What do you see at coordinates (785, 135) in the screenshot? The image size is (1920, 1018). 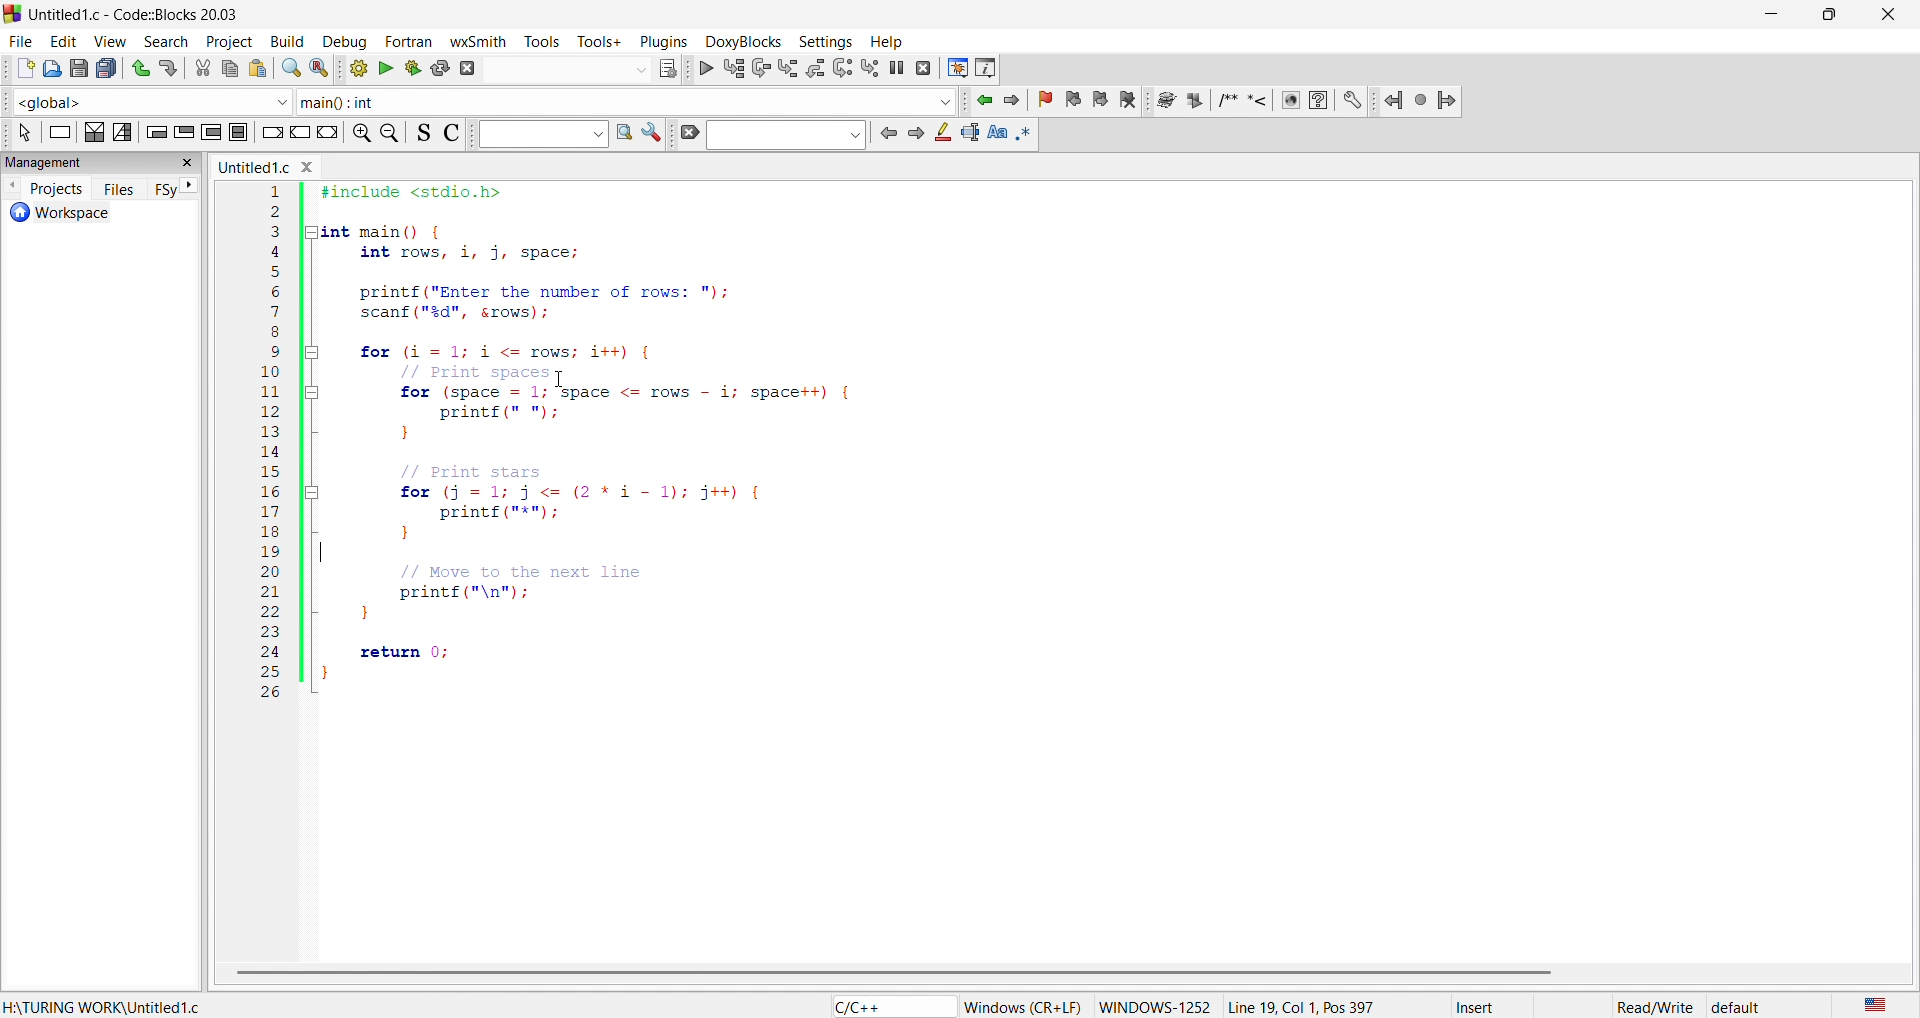 I see `inputbox` at bounding box center [785, 135].